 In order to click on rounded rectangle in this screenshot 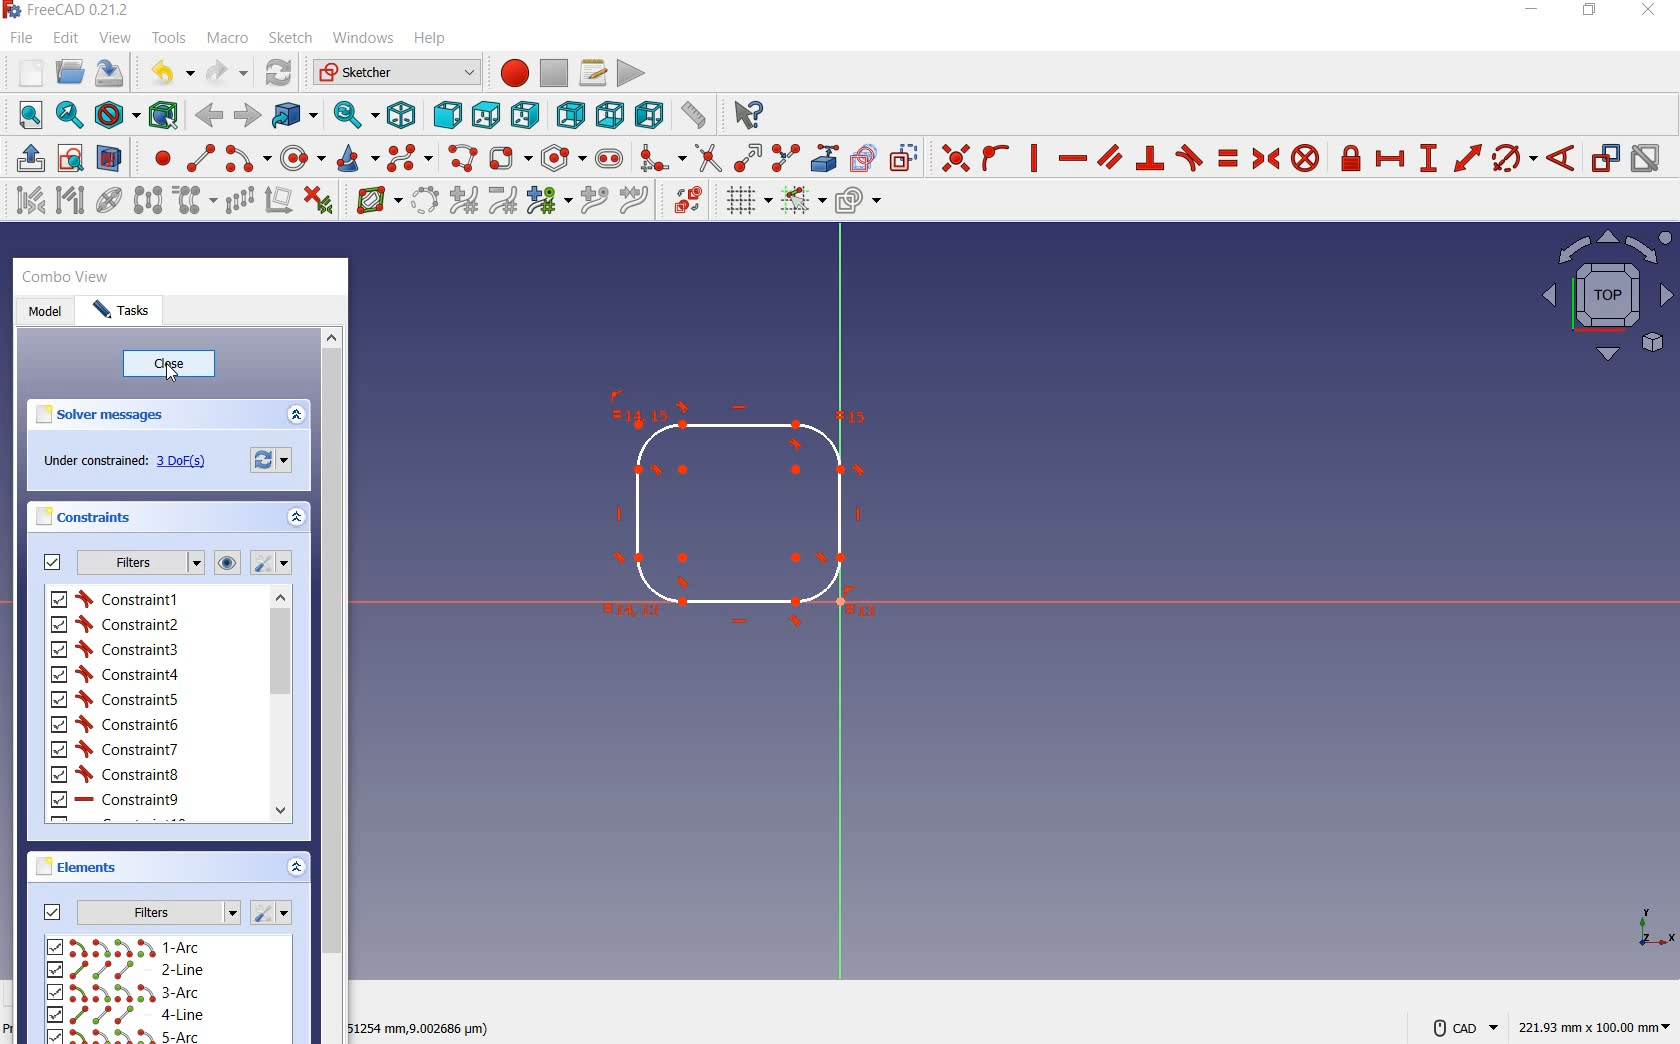, I will do `click(510, 157)`.